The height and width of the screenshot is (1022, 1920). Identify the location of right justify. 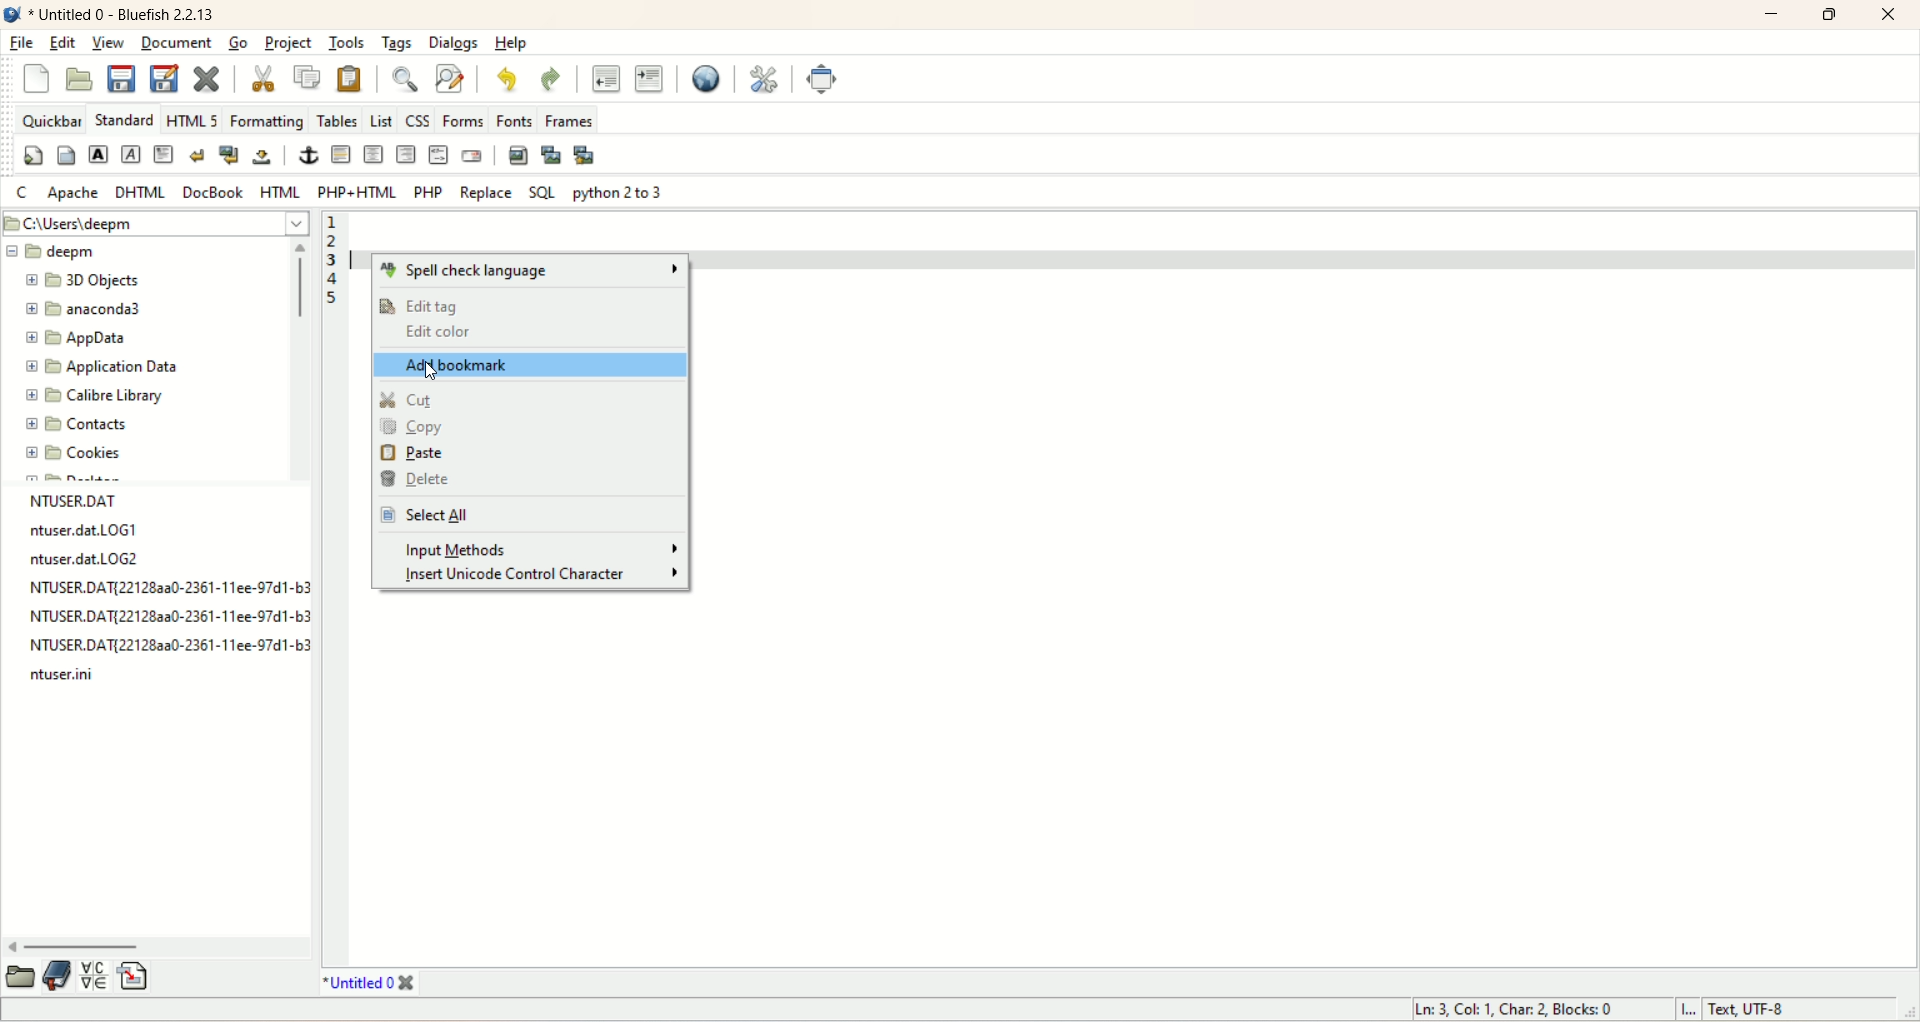
(405, 155).